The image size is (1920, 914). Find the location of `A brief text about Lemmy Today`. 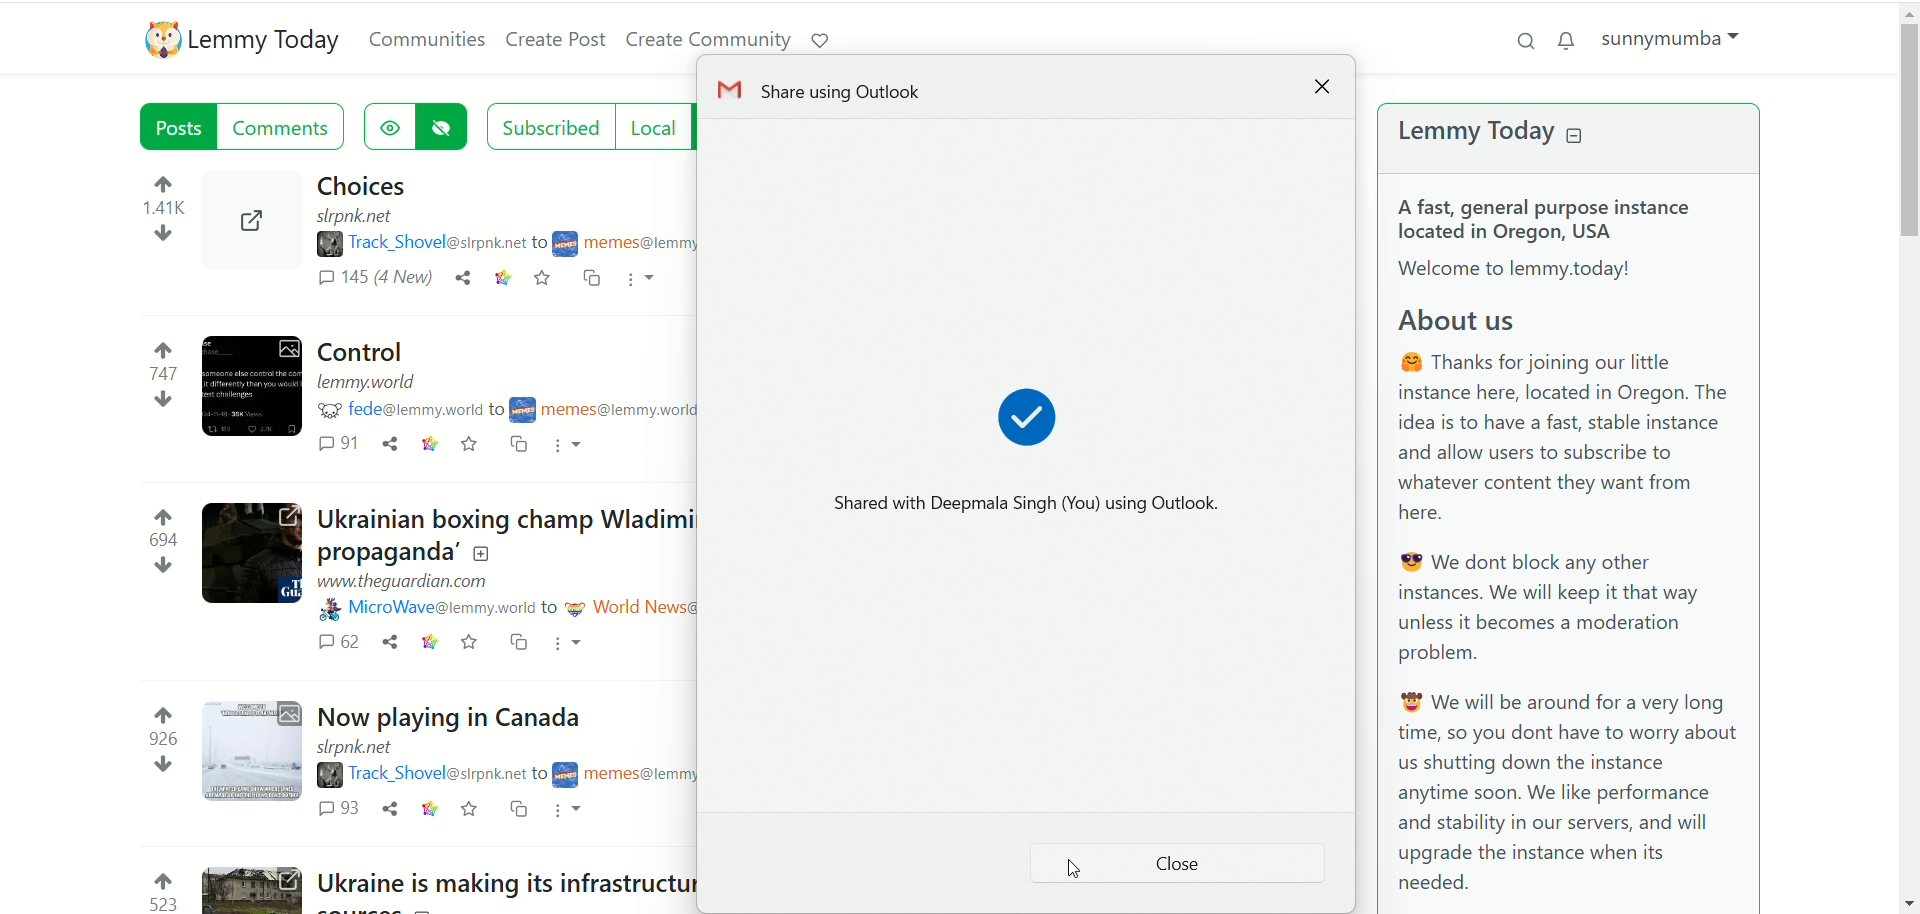

A brief text about Lemmy Today is located at coordinates (1579, 544).